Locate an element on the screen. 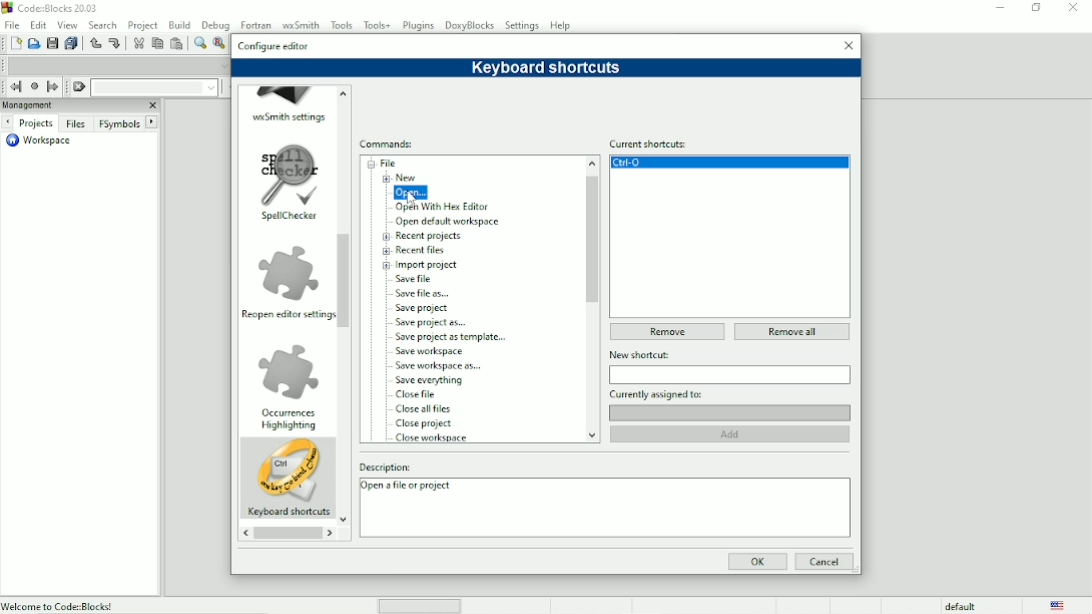 The width and height of the screenshot is (1092, 614). up is located at coordinates (344, 91).